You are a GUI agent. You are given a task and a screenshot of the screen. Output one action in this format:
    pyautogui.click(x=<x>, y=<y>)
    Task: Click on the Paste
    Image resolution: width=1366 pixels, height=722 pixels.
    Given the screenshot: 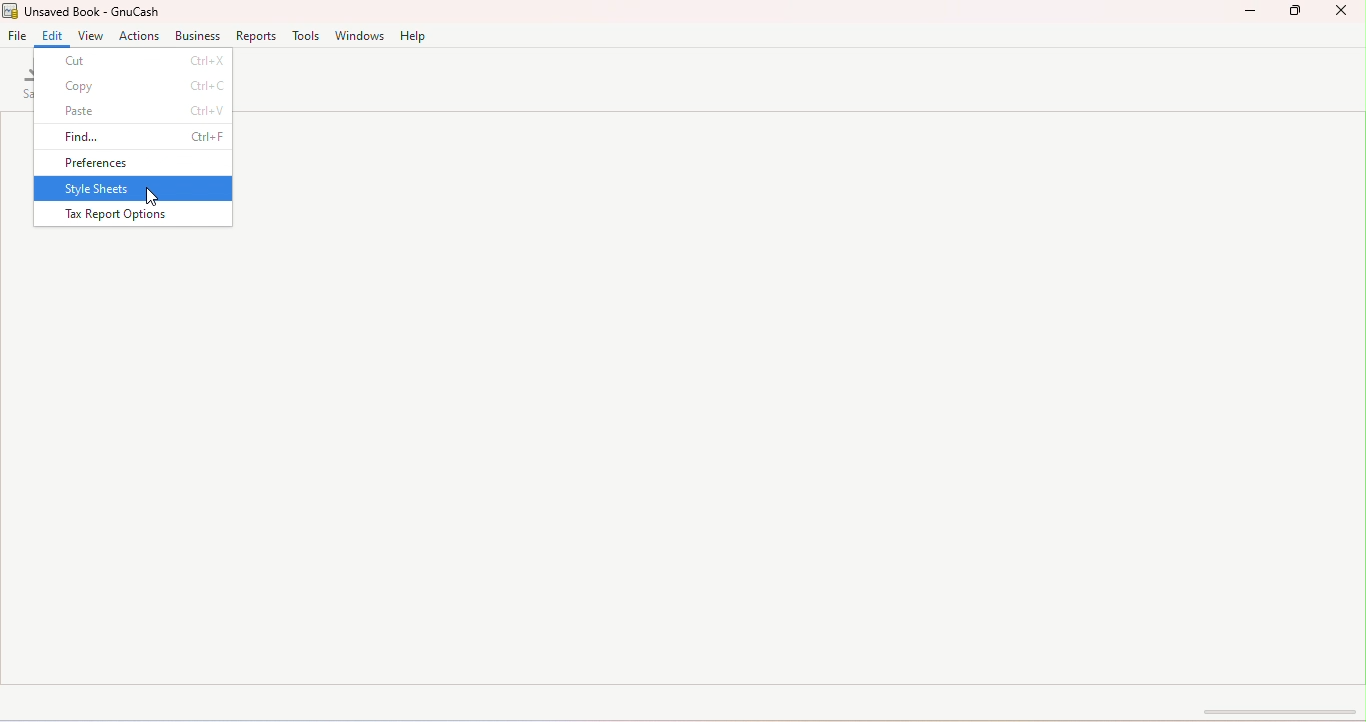 What is the action you would take?
    pyautogui.click(x=133, y=112)
    